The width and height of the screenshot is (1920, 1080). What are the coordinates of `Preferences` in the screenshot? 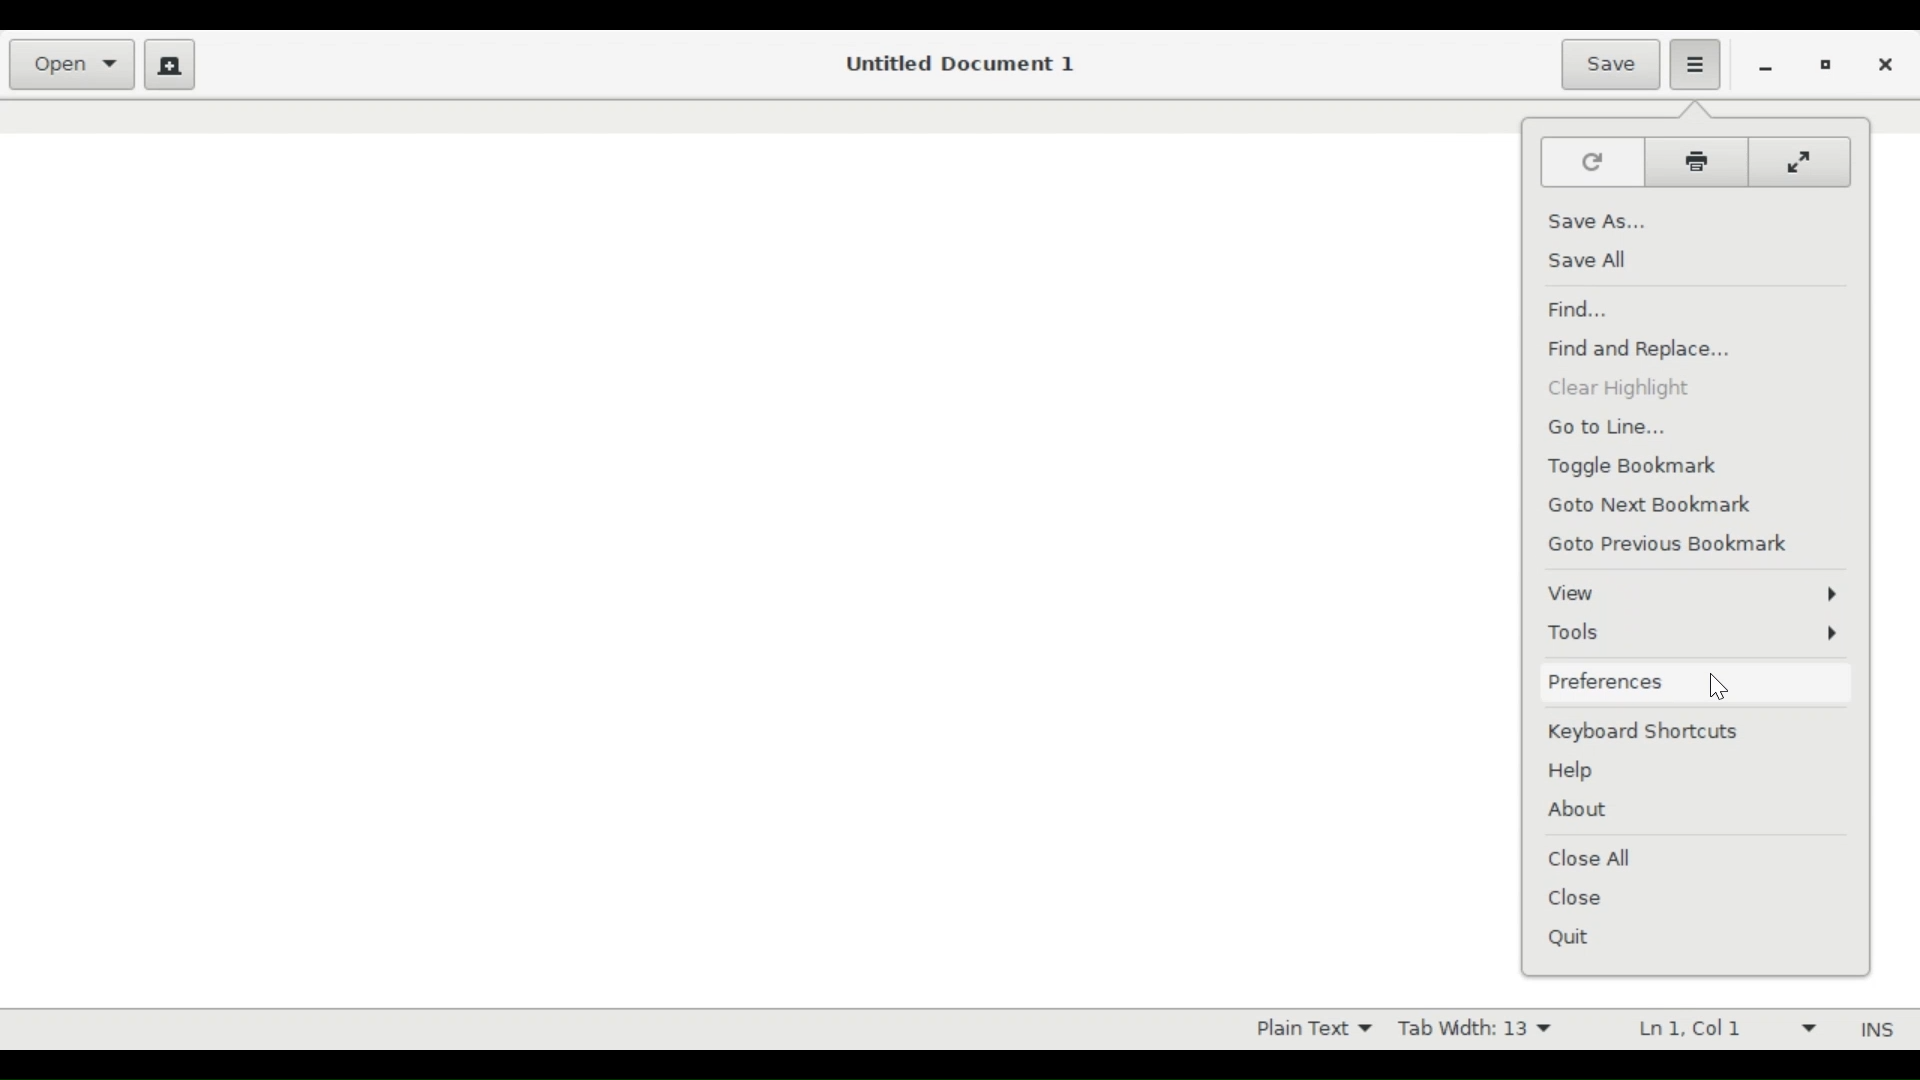 It's located at (1693, 682).